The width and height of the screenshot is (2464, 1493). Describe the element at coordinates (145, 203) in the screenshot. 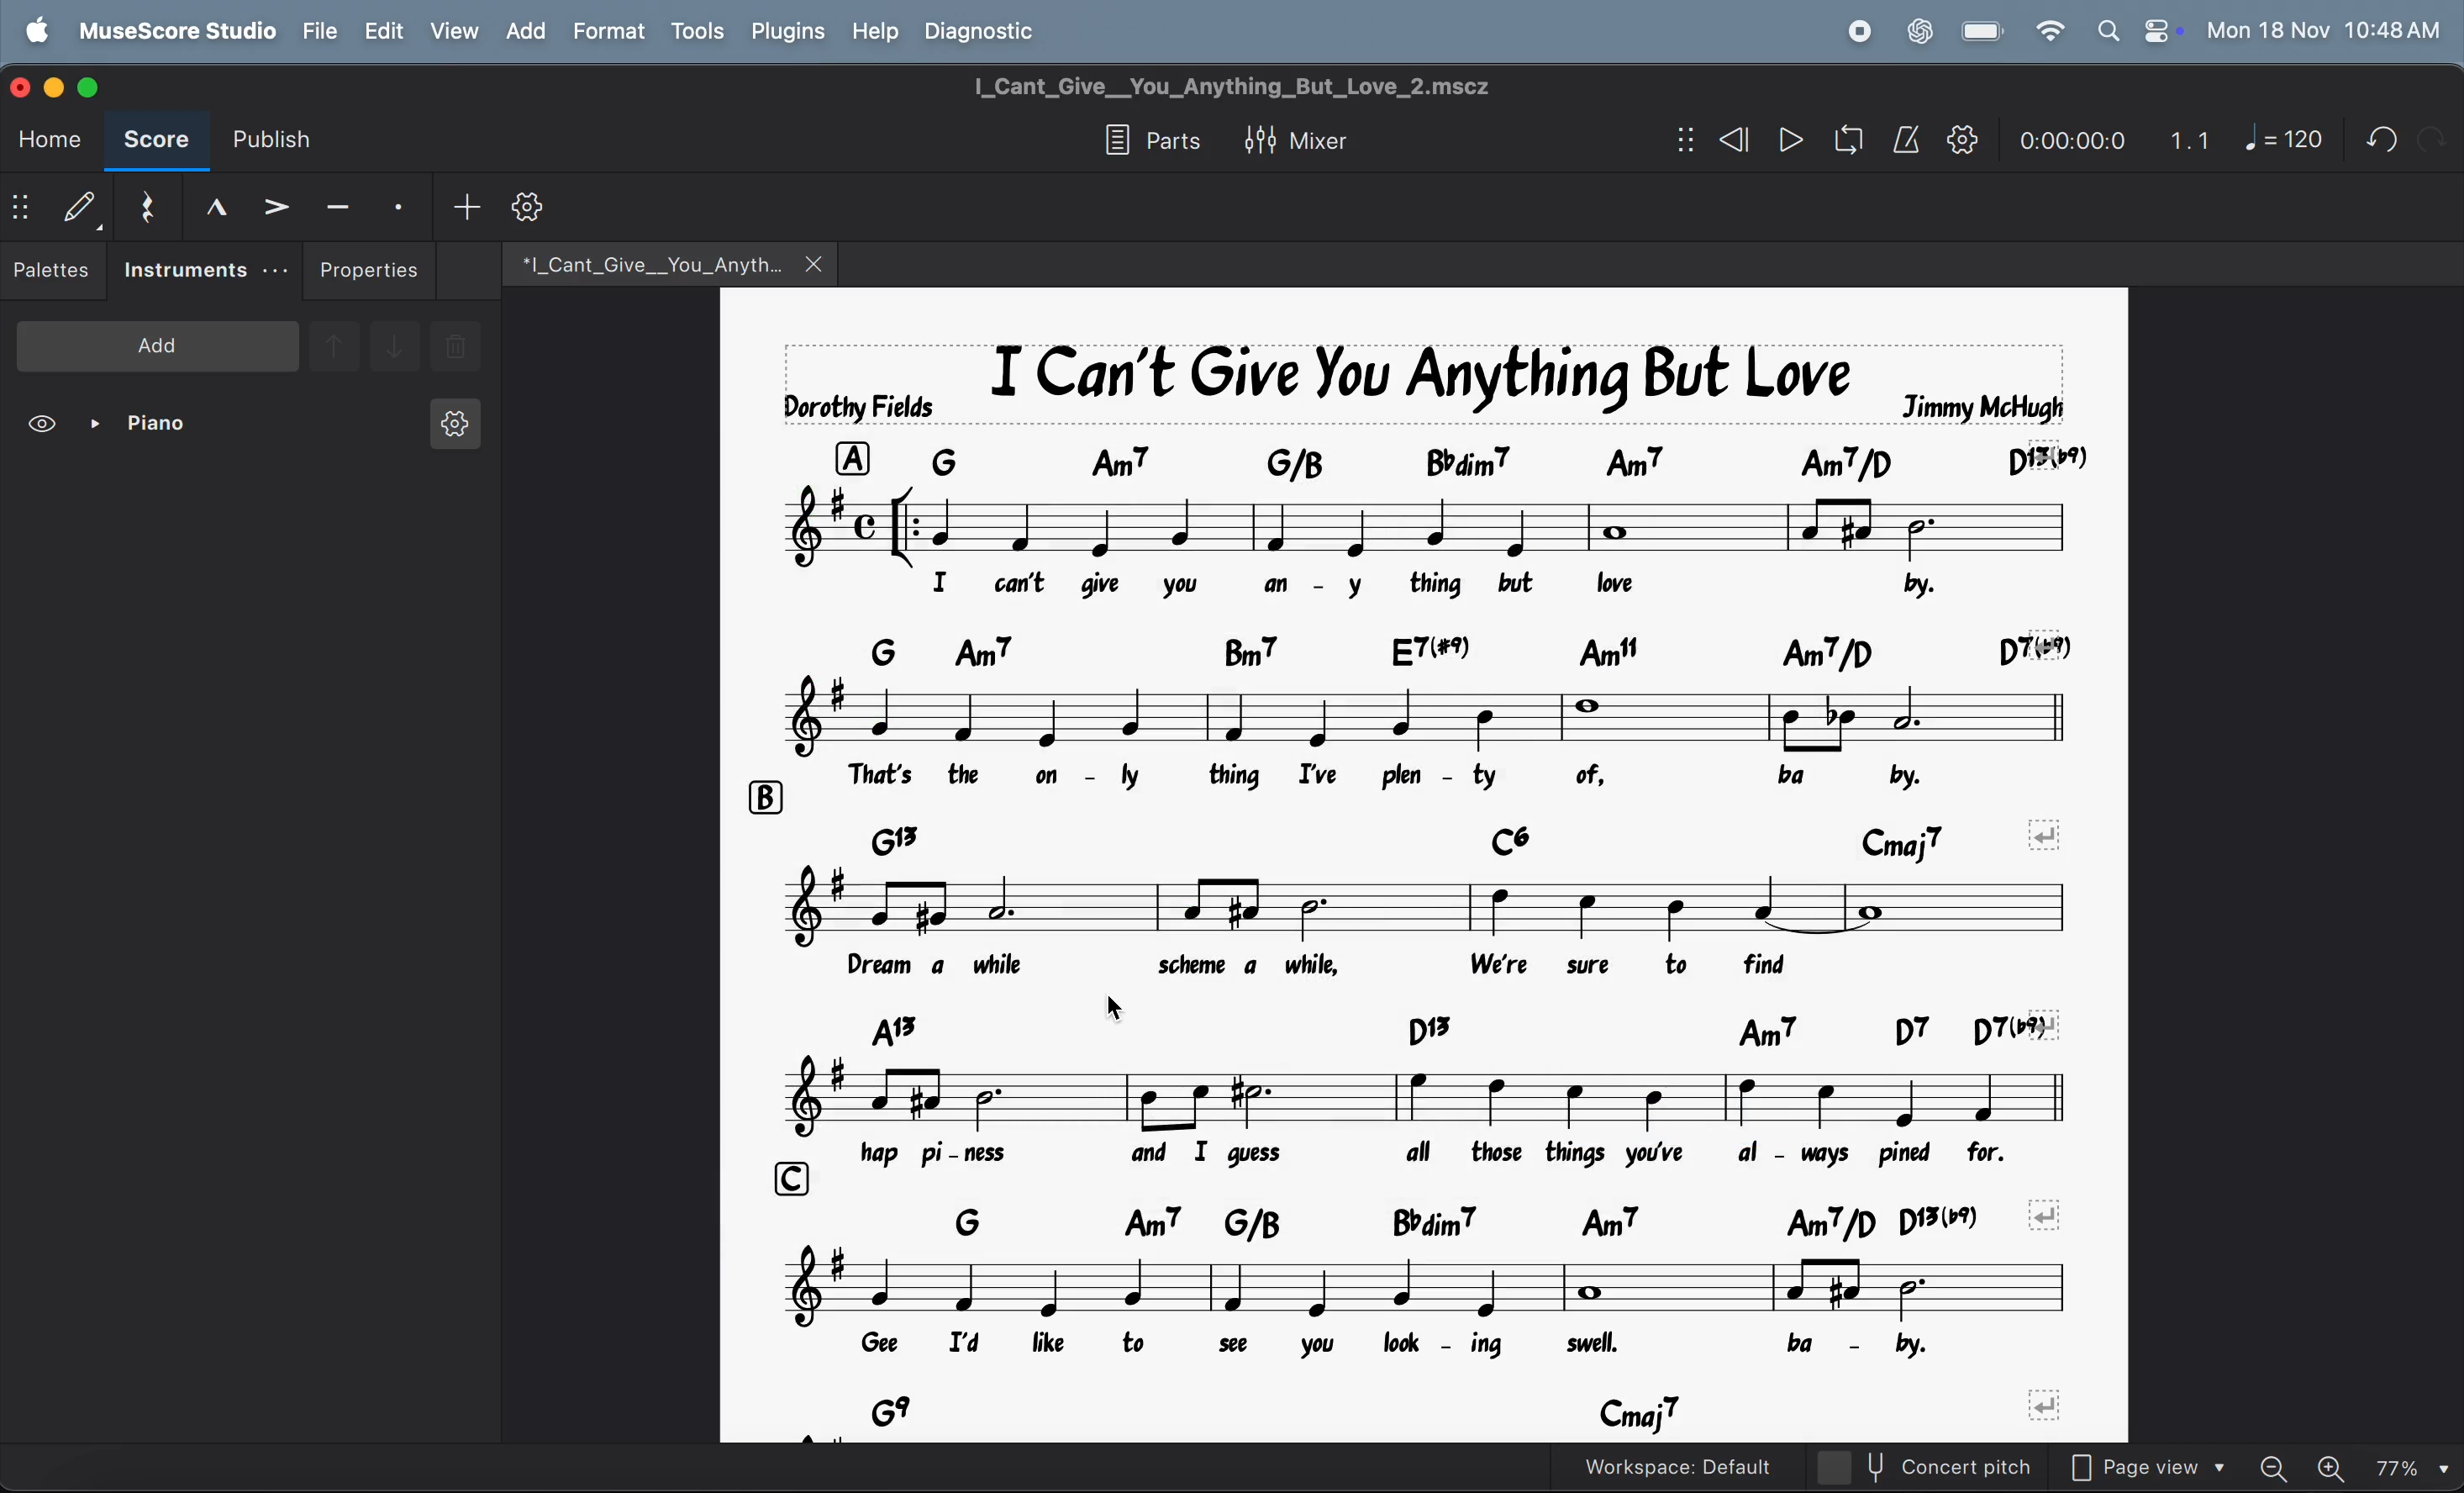

I see `reset` at that location.